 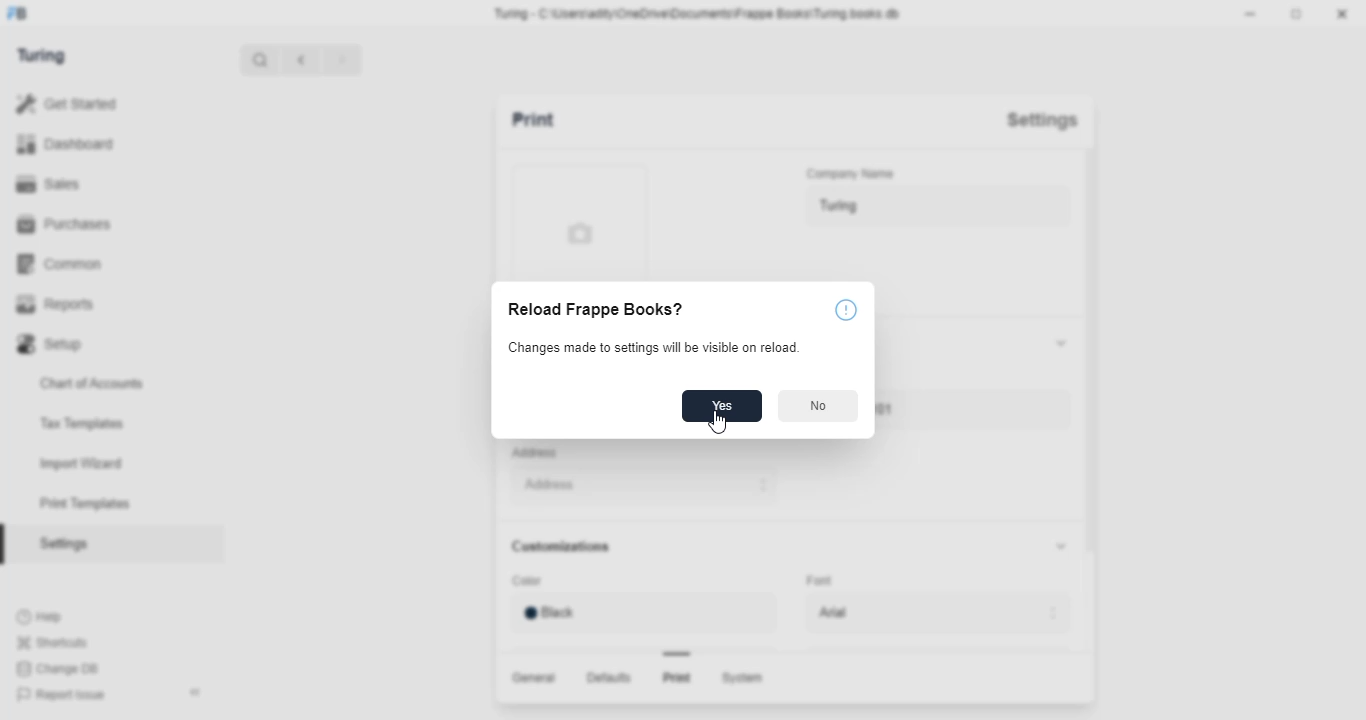 I want to click on Settings
oy, so click(x=98, y=546).